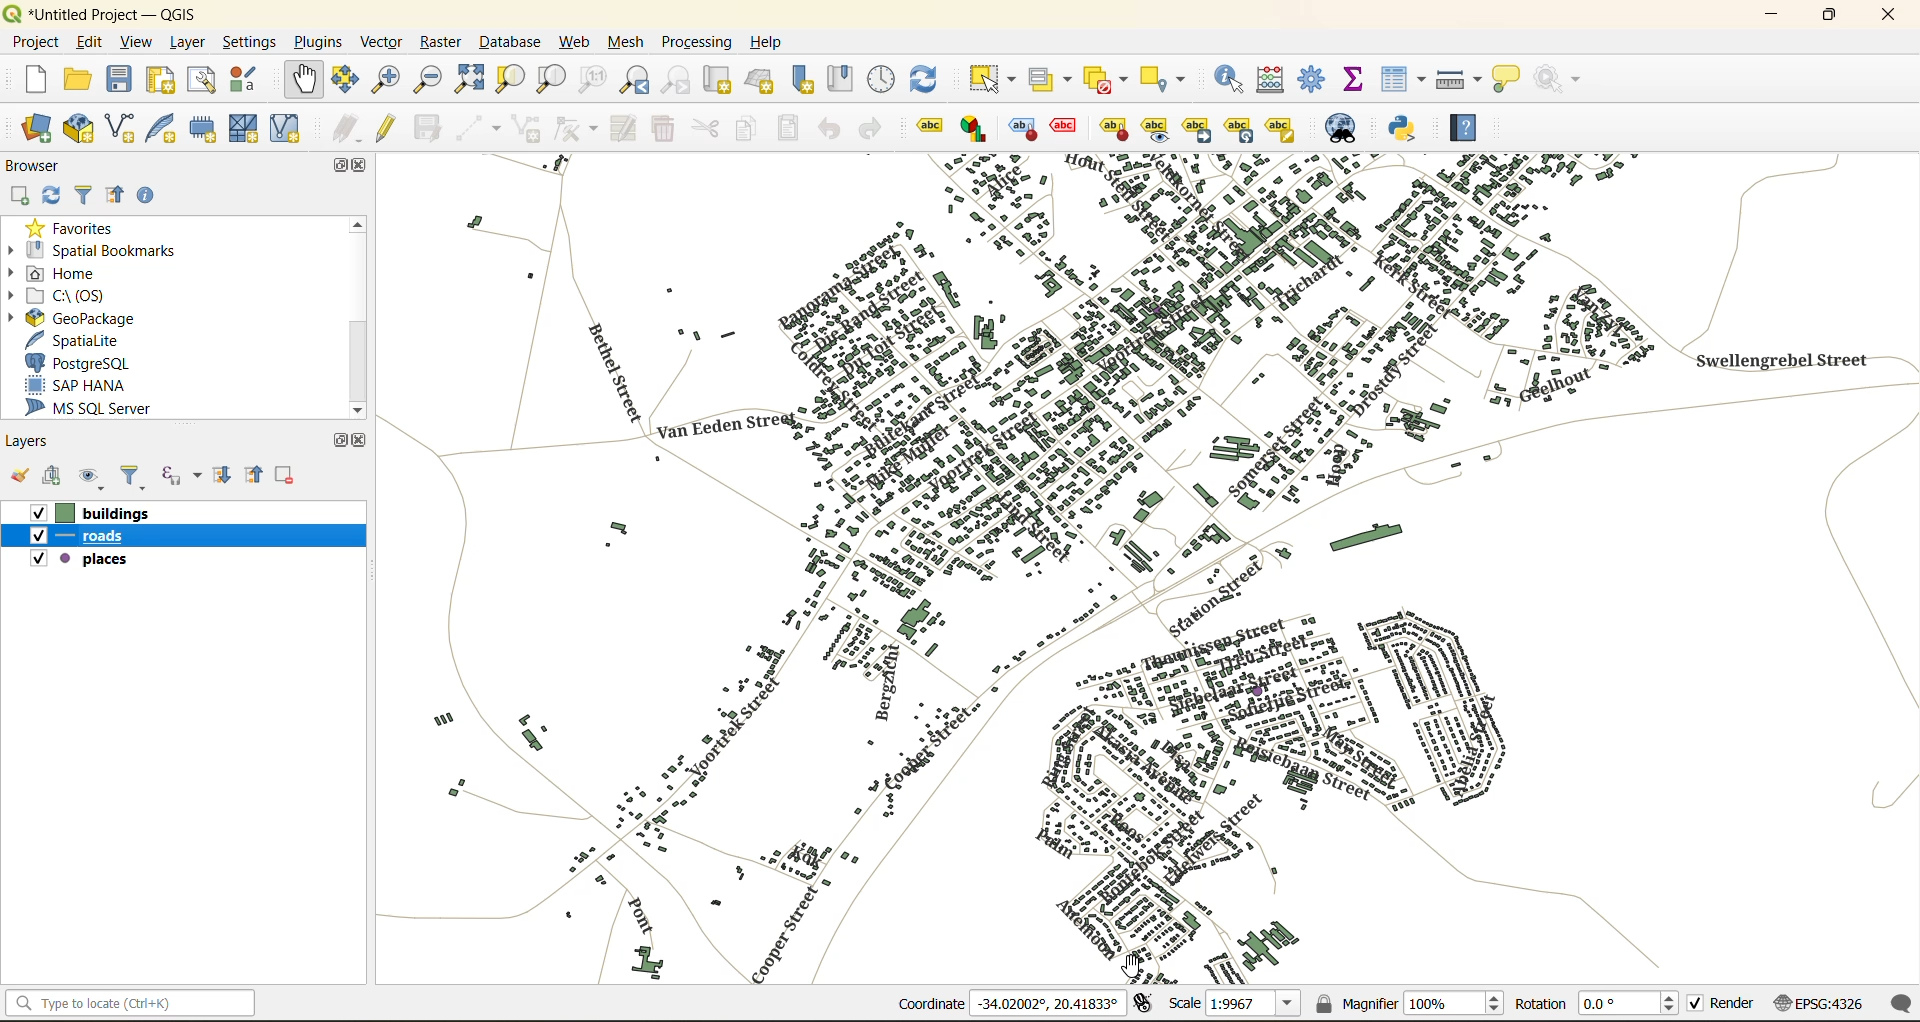  What do you see at coordinates (75, 342) in the screenshot?
I see `spatialite` at bounding box center [75, 342].